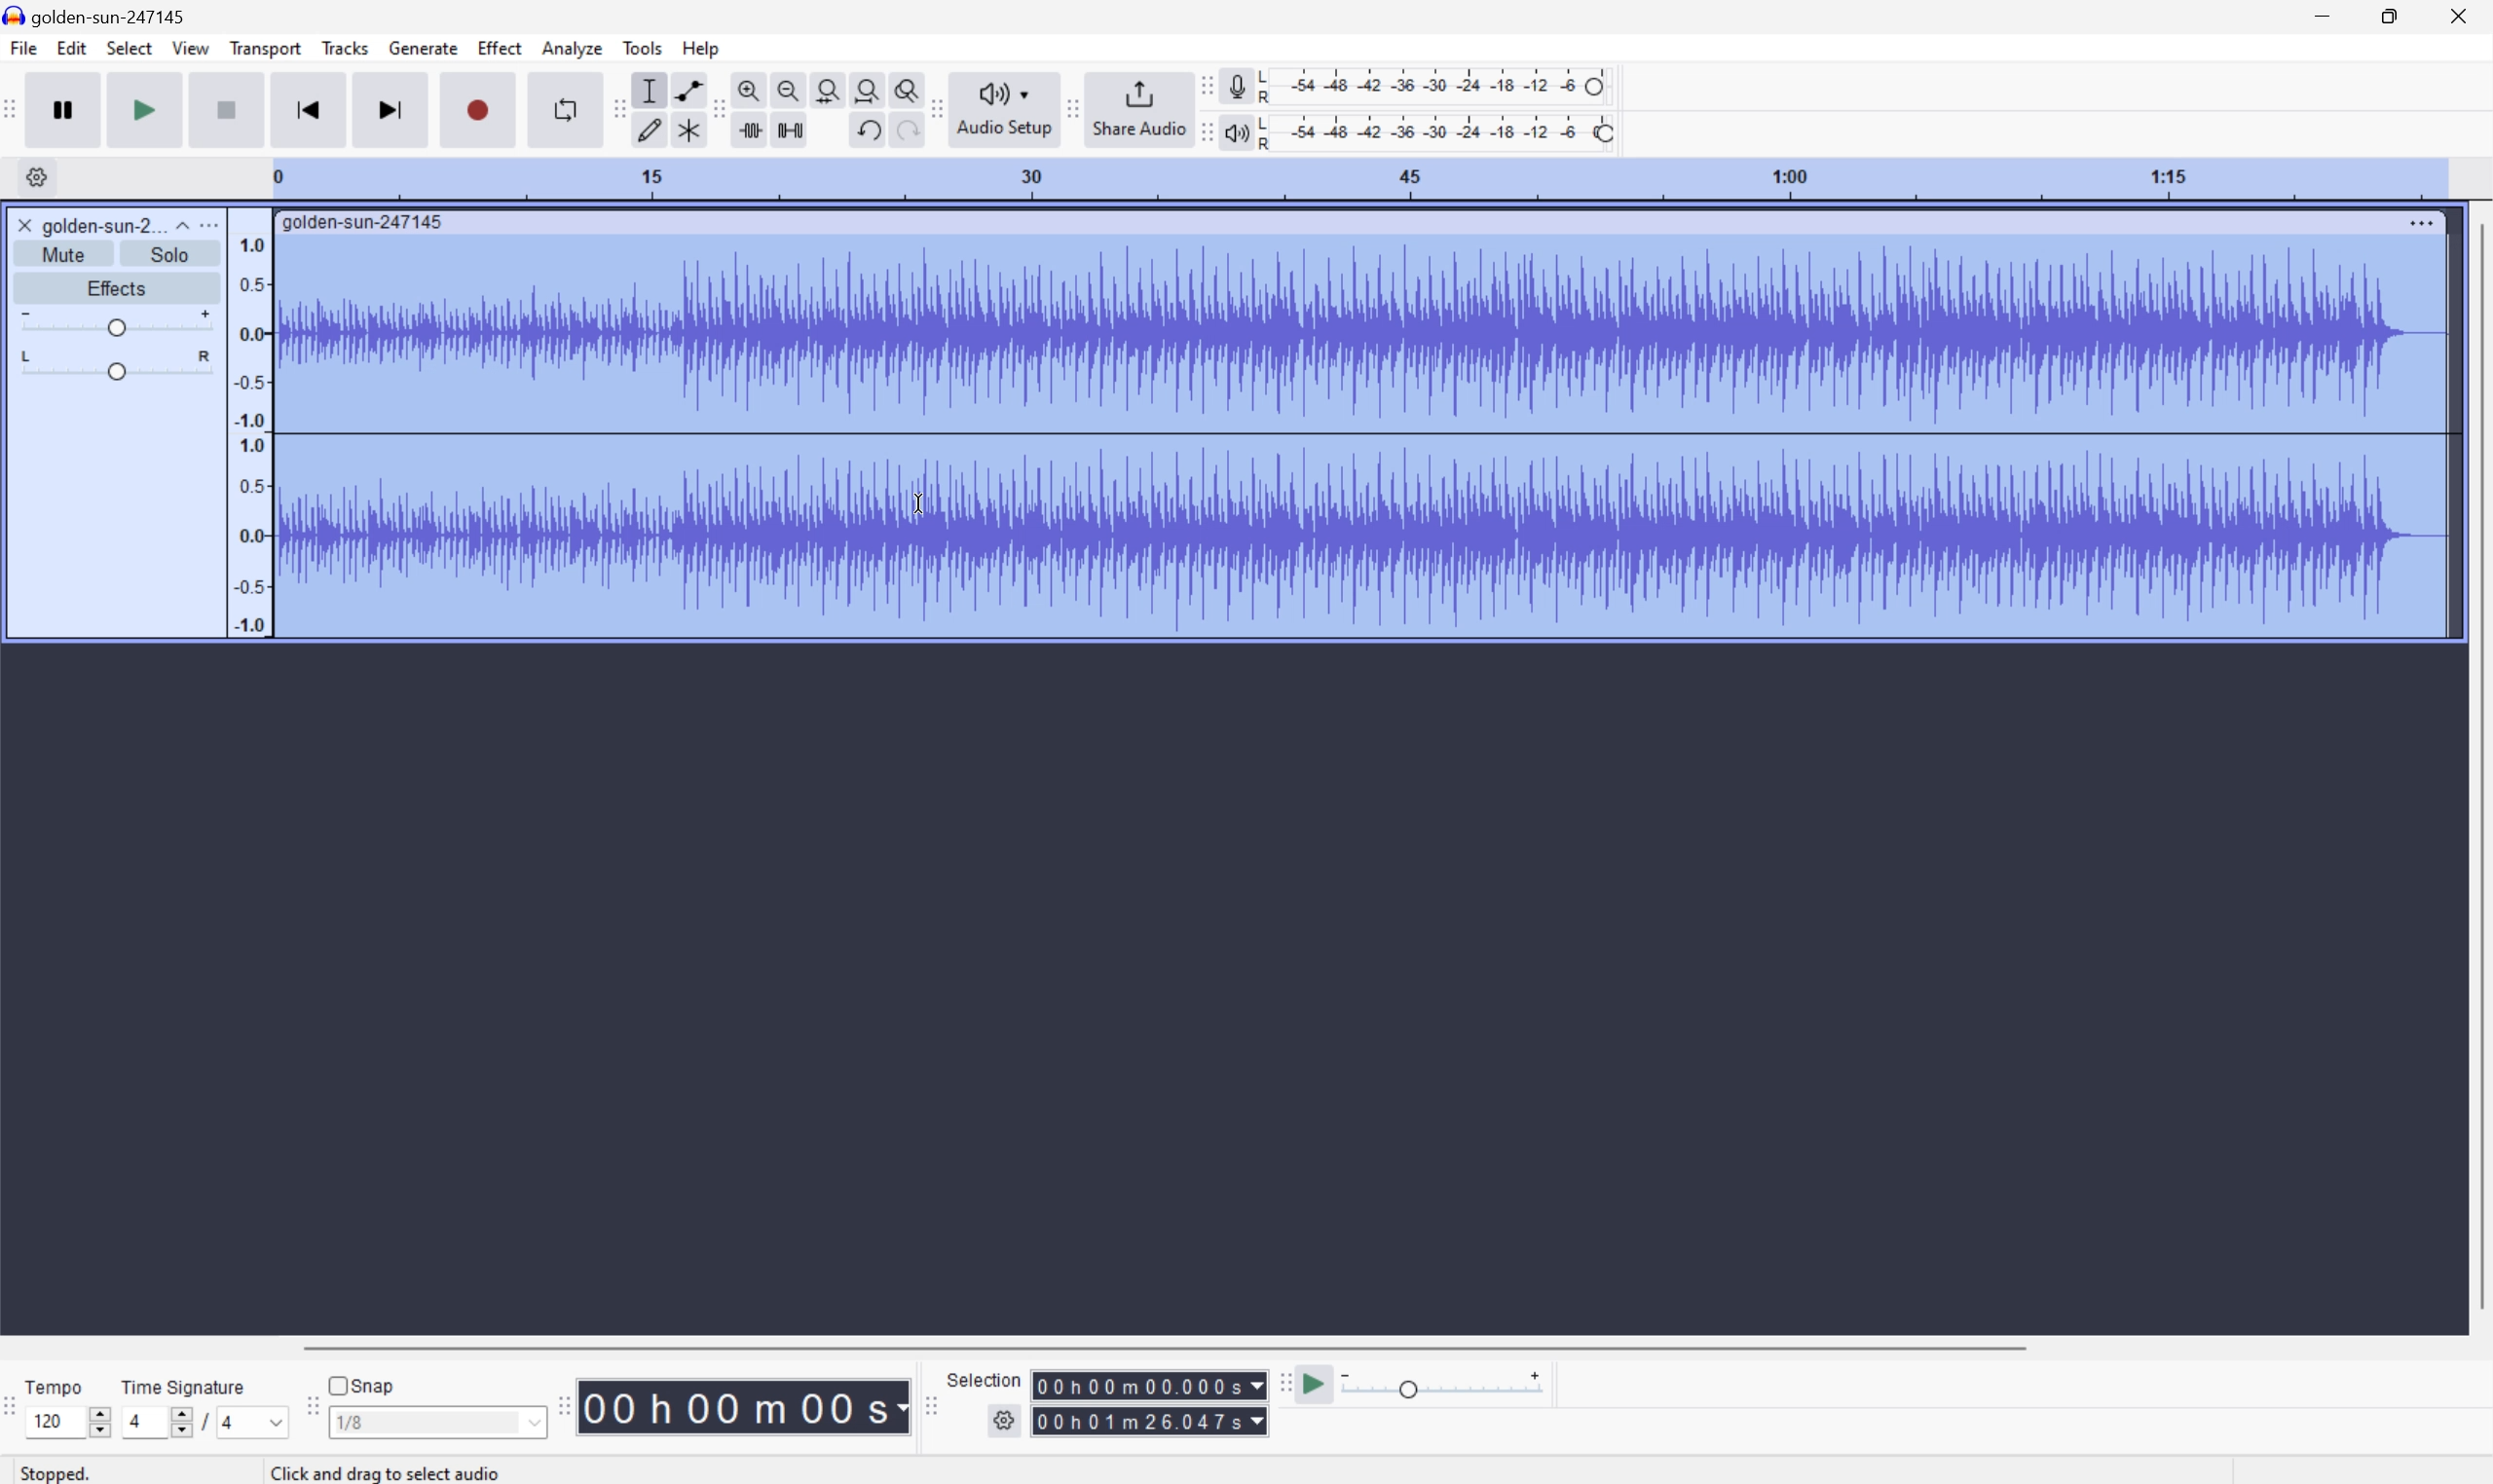 The height and width of the screenshot is (1484, 2493). Describe the element at coordinates (1149, 1421) in the screenshot. I see `Selection` at that location.